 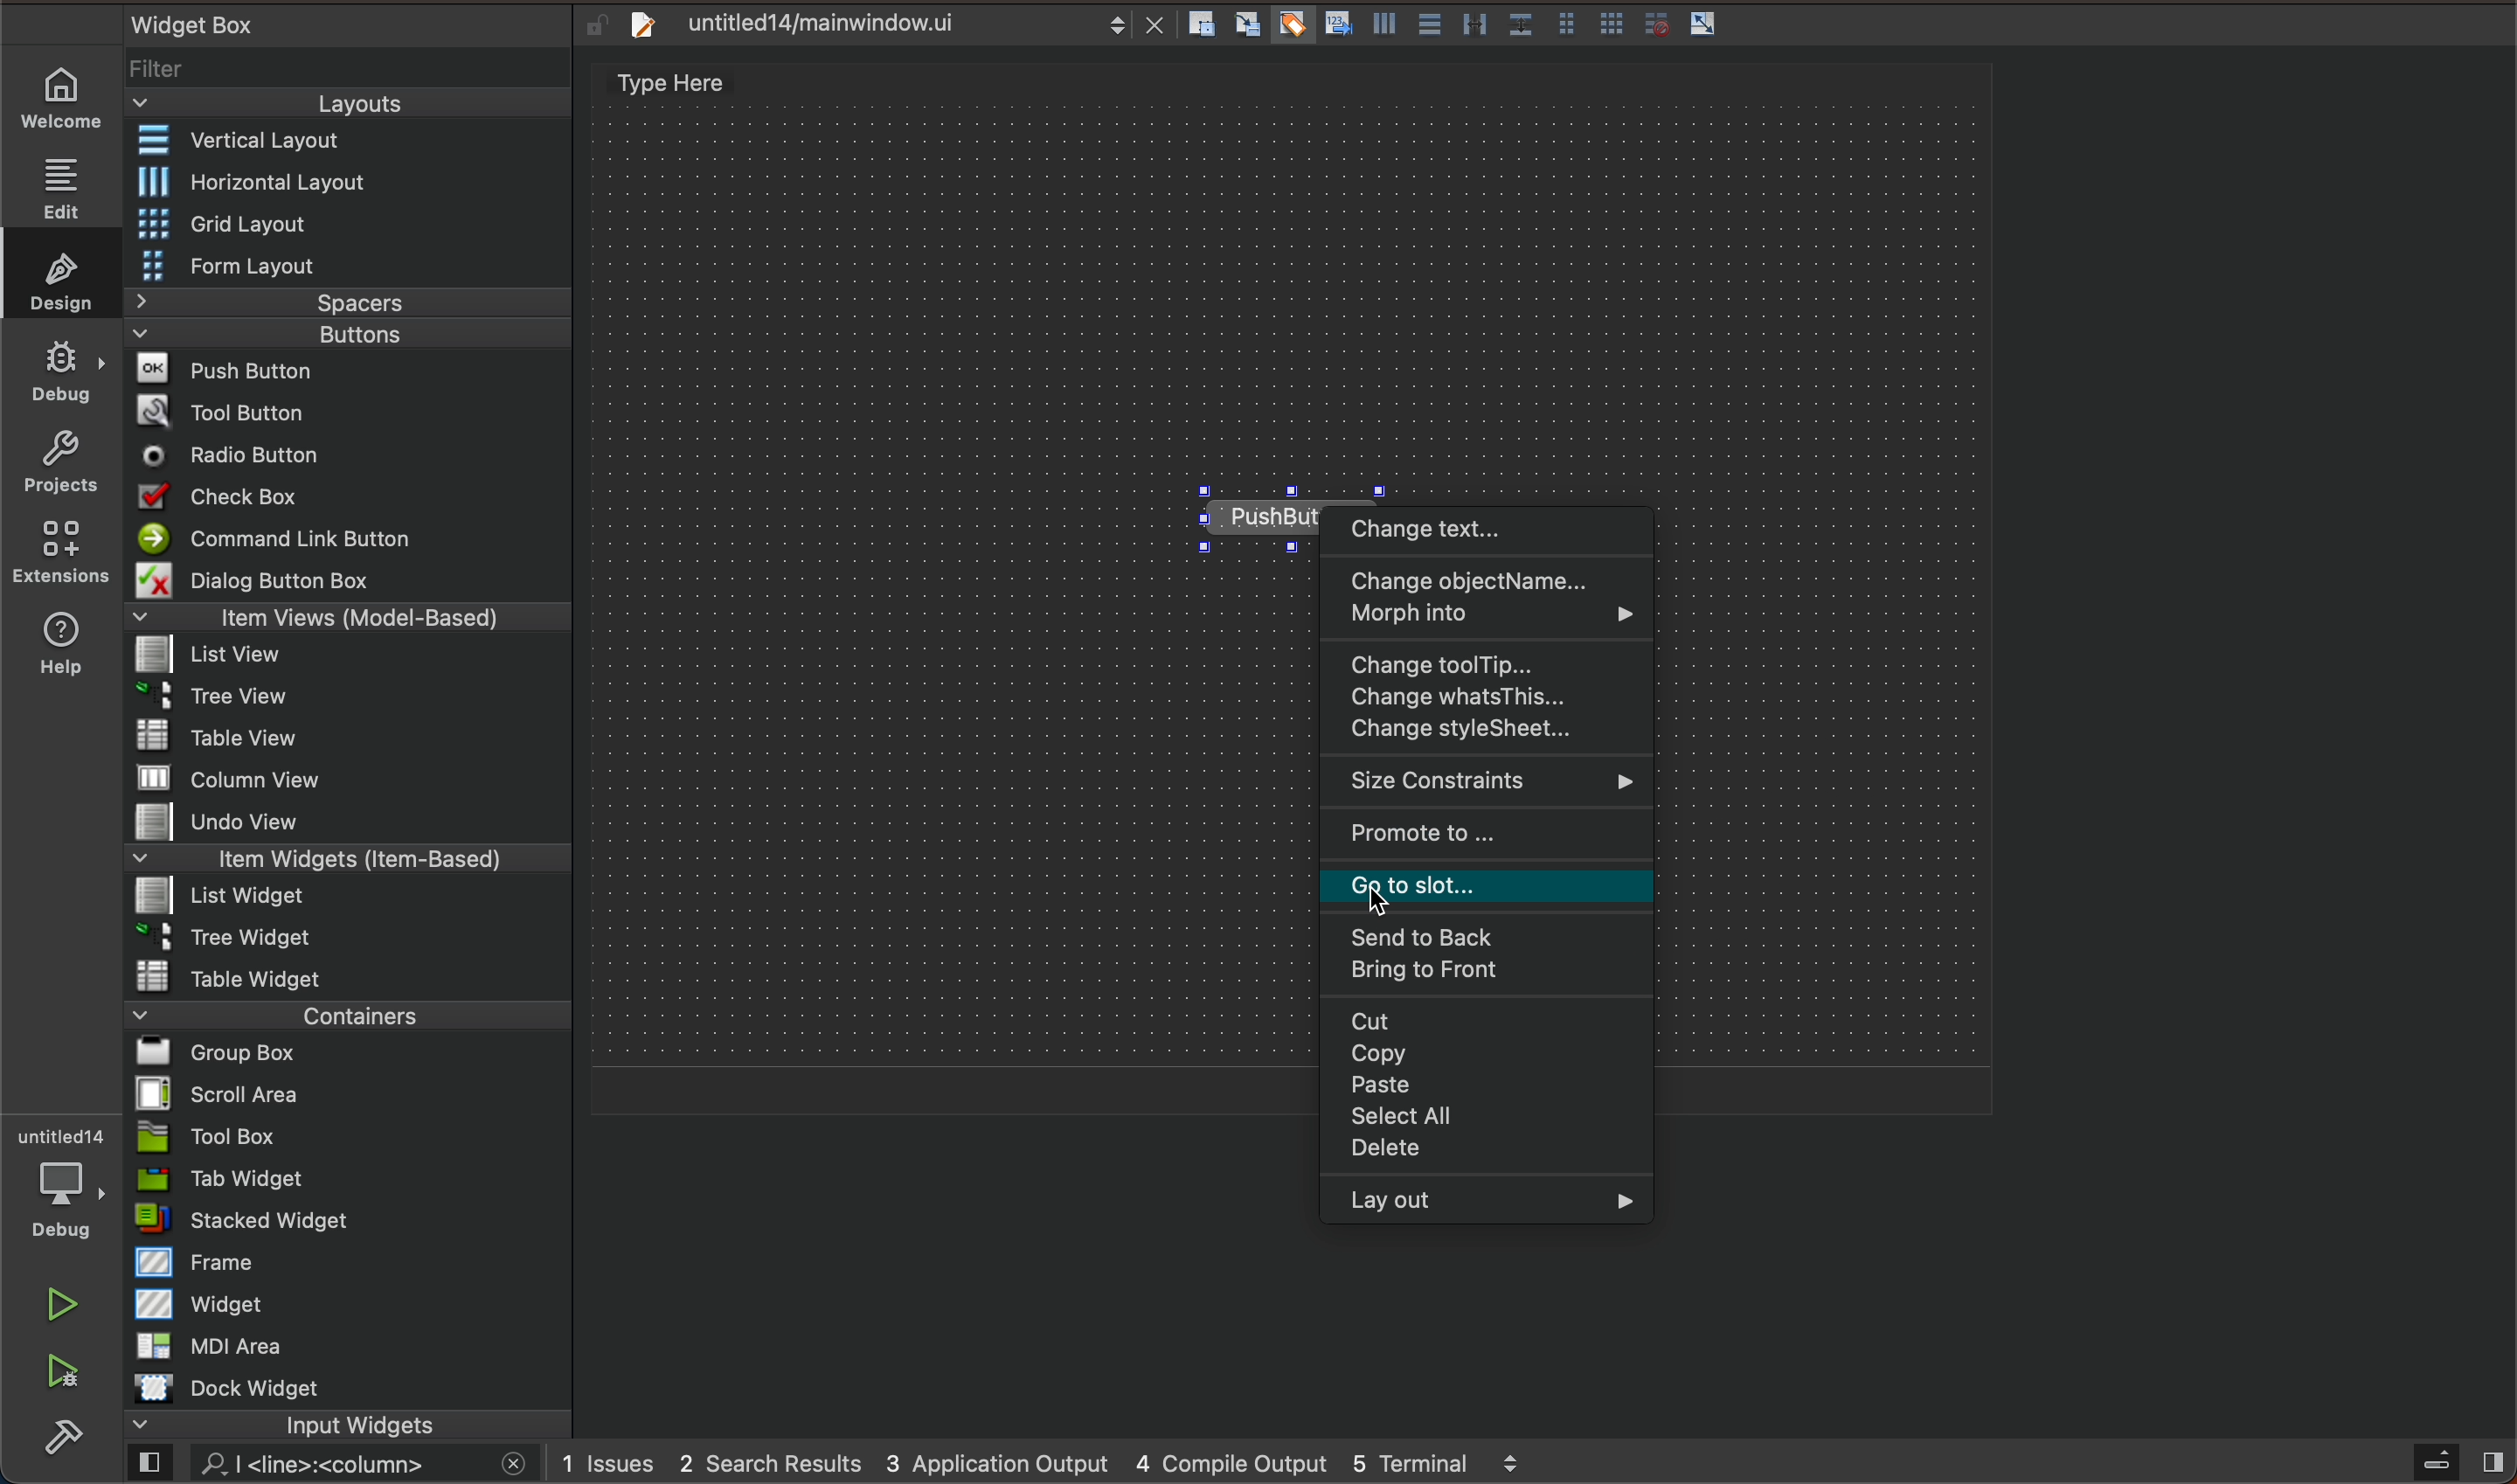 What do you see at coordinates (1468, 1463) in the screenshot?
I see `5 terminal` at bounding box center [1468, 1463].